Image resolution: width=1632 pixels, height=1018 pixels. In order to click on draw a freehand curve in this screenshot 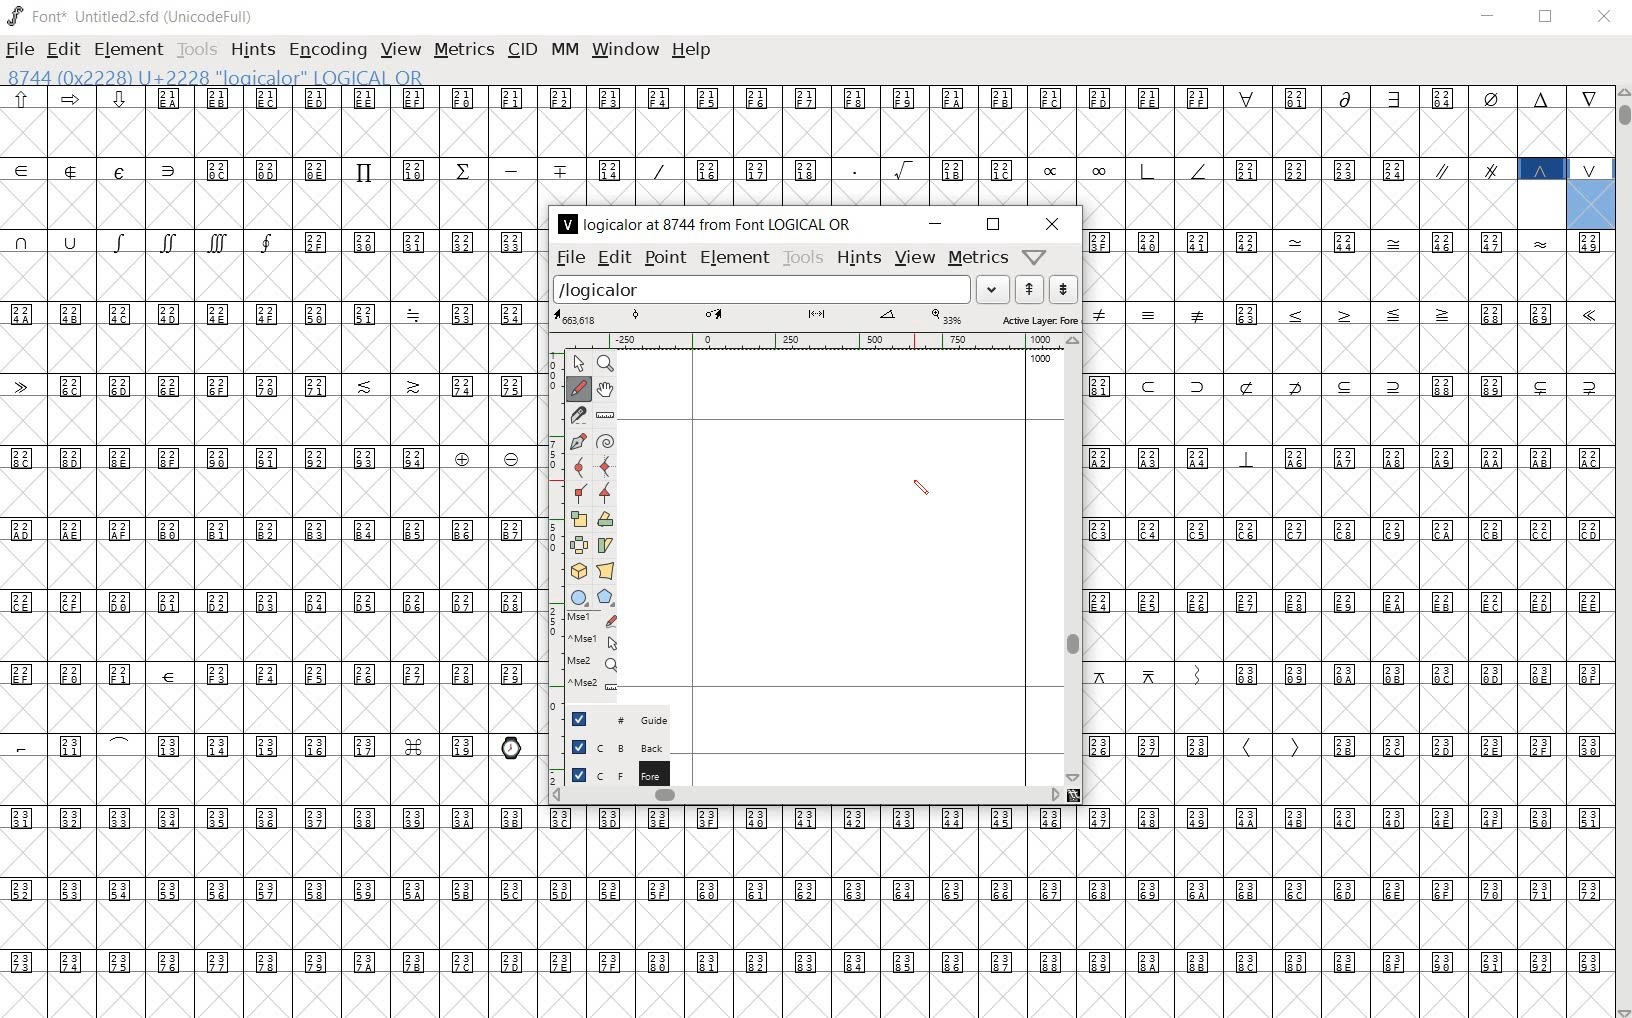, I will do `click(579, 389)`.